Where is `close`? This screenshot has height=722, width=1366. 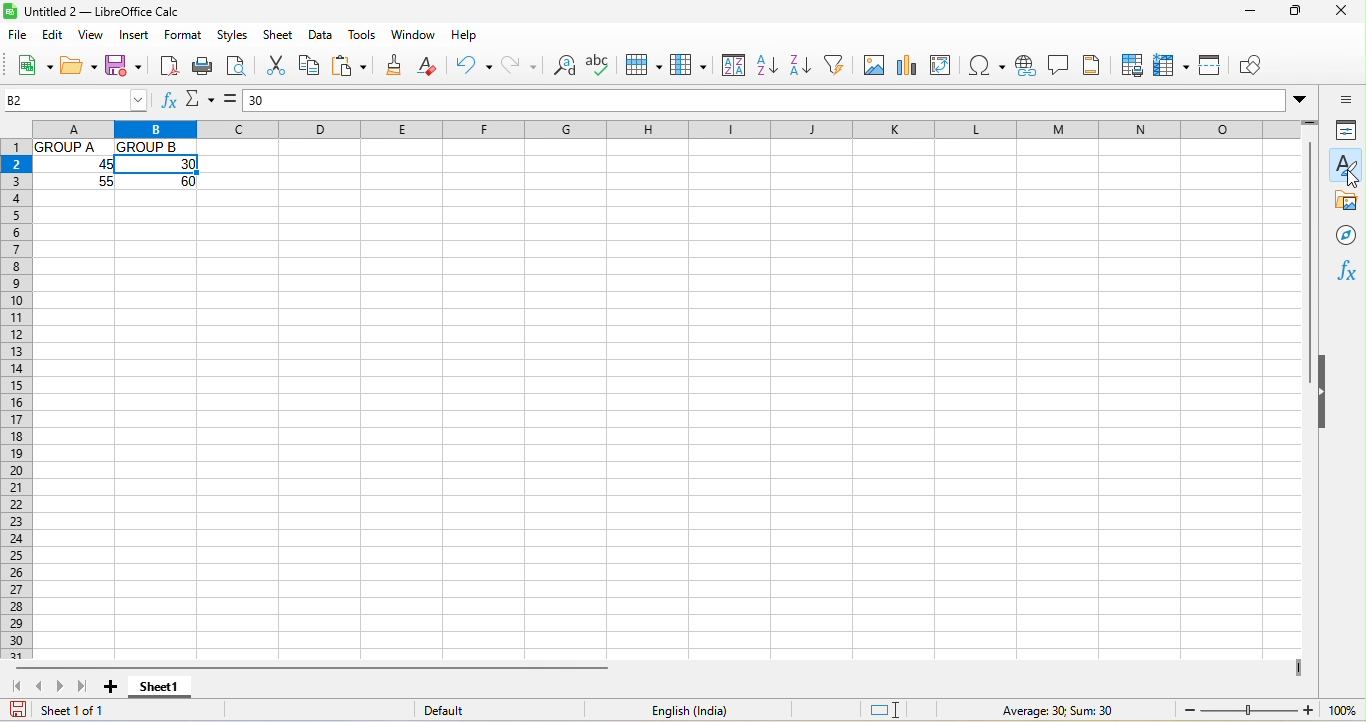 close is located at coordinates (1346, 12).